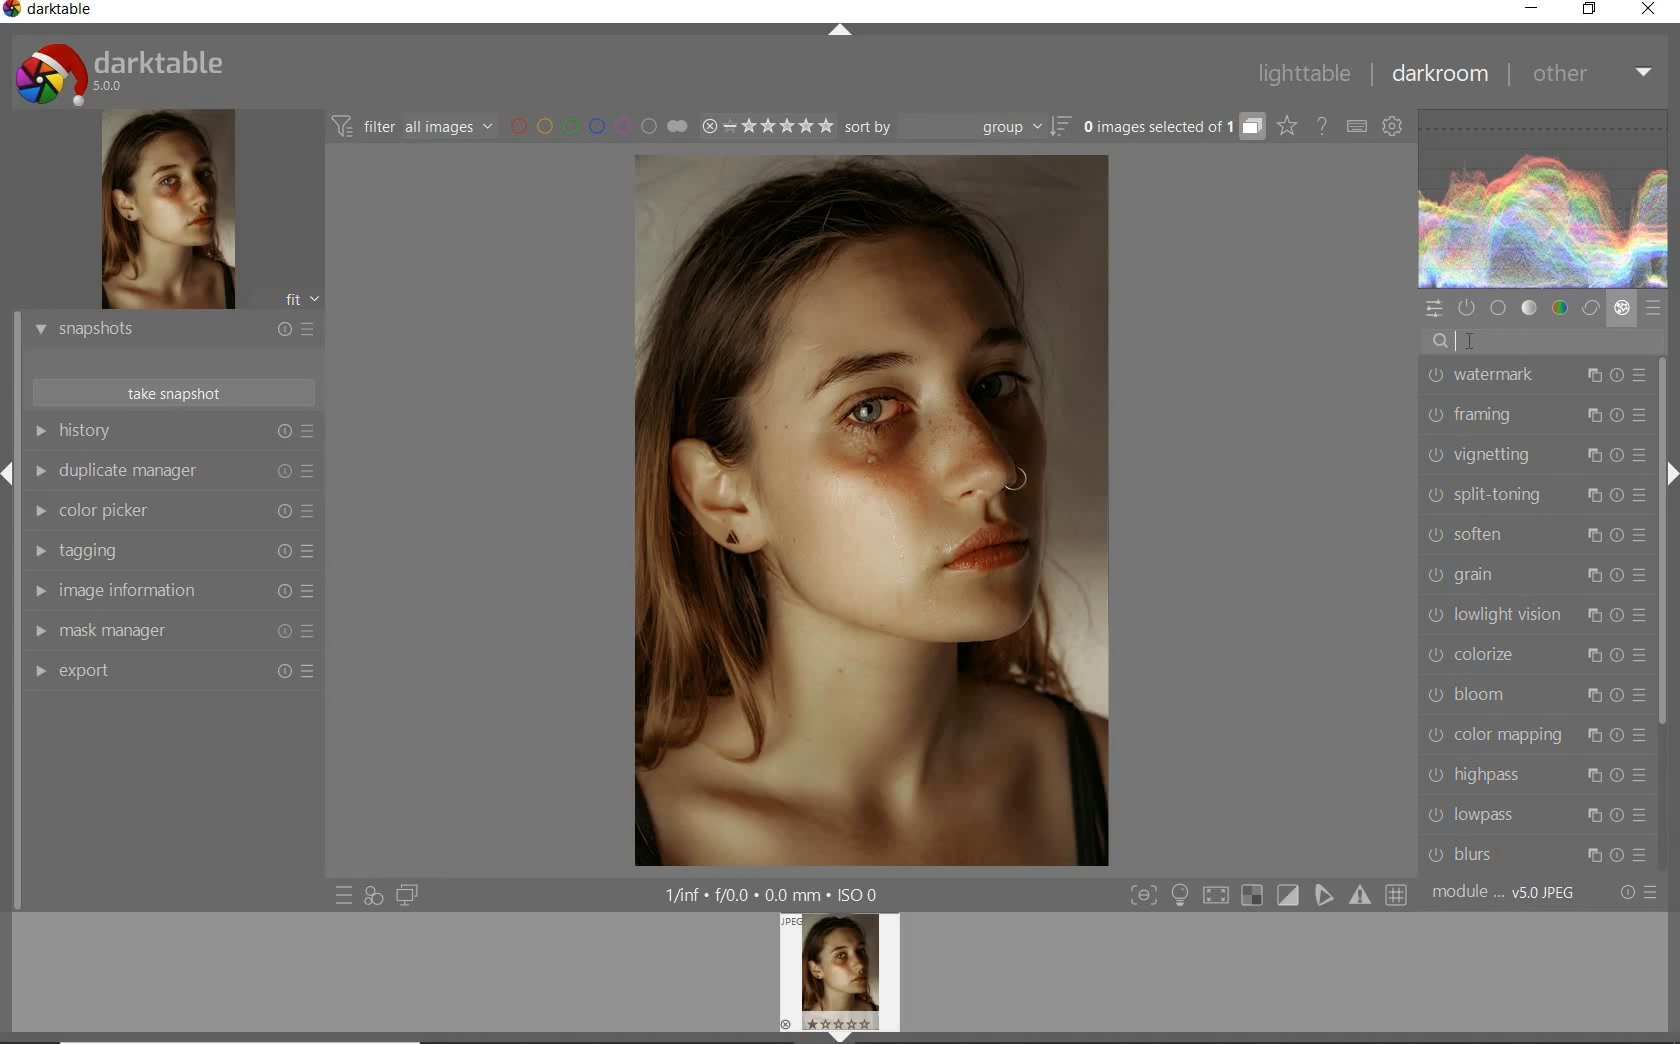  What do you see at coordinates (1533, 614) in the screenshot?
I see `lowlight vision` at bounding box center [1533, 614].